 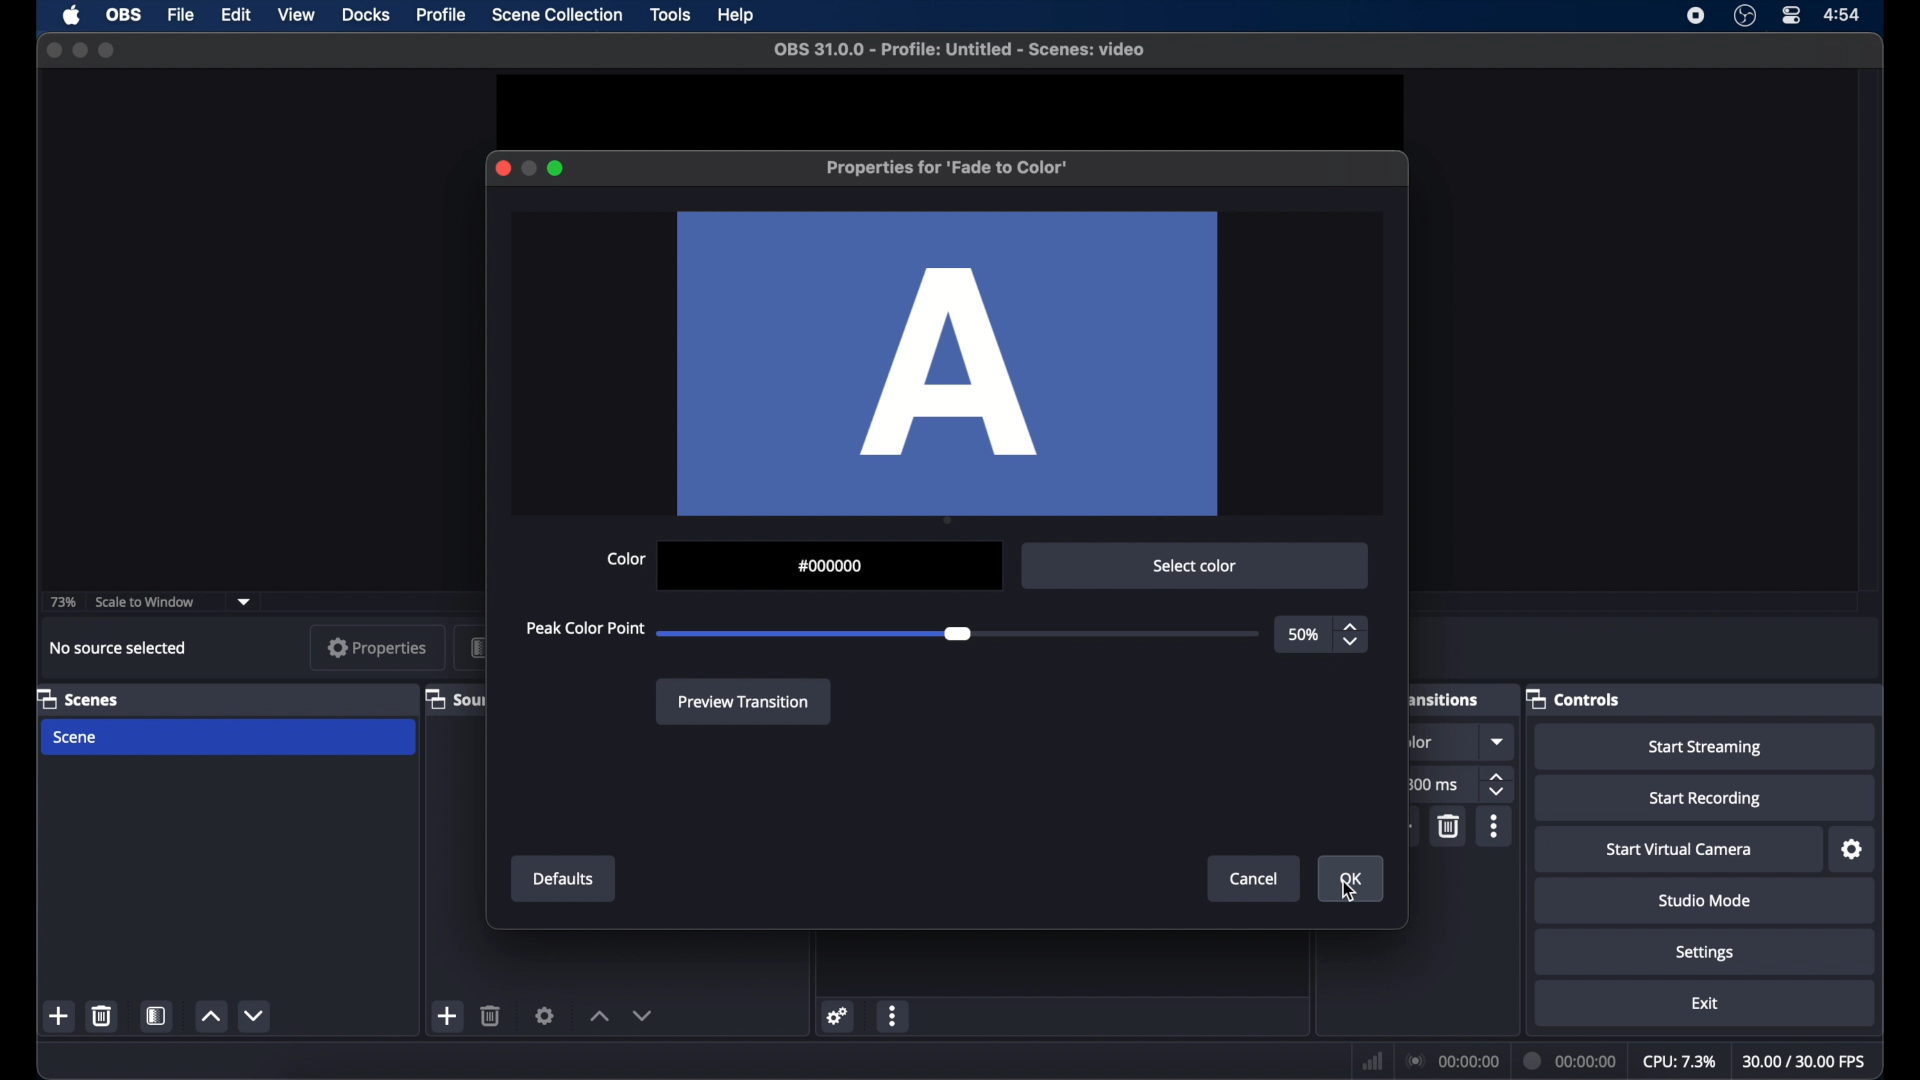 What do you see at coordinates (946, 167) in the screenshot?
I see `properties for fade to color` at bounding box center [946, 167].